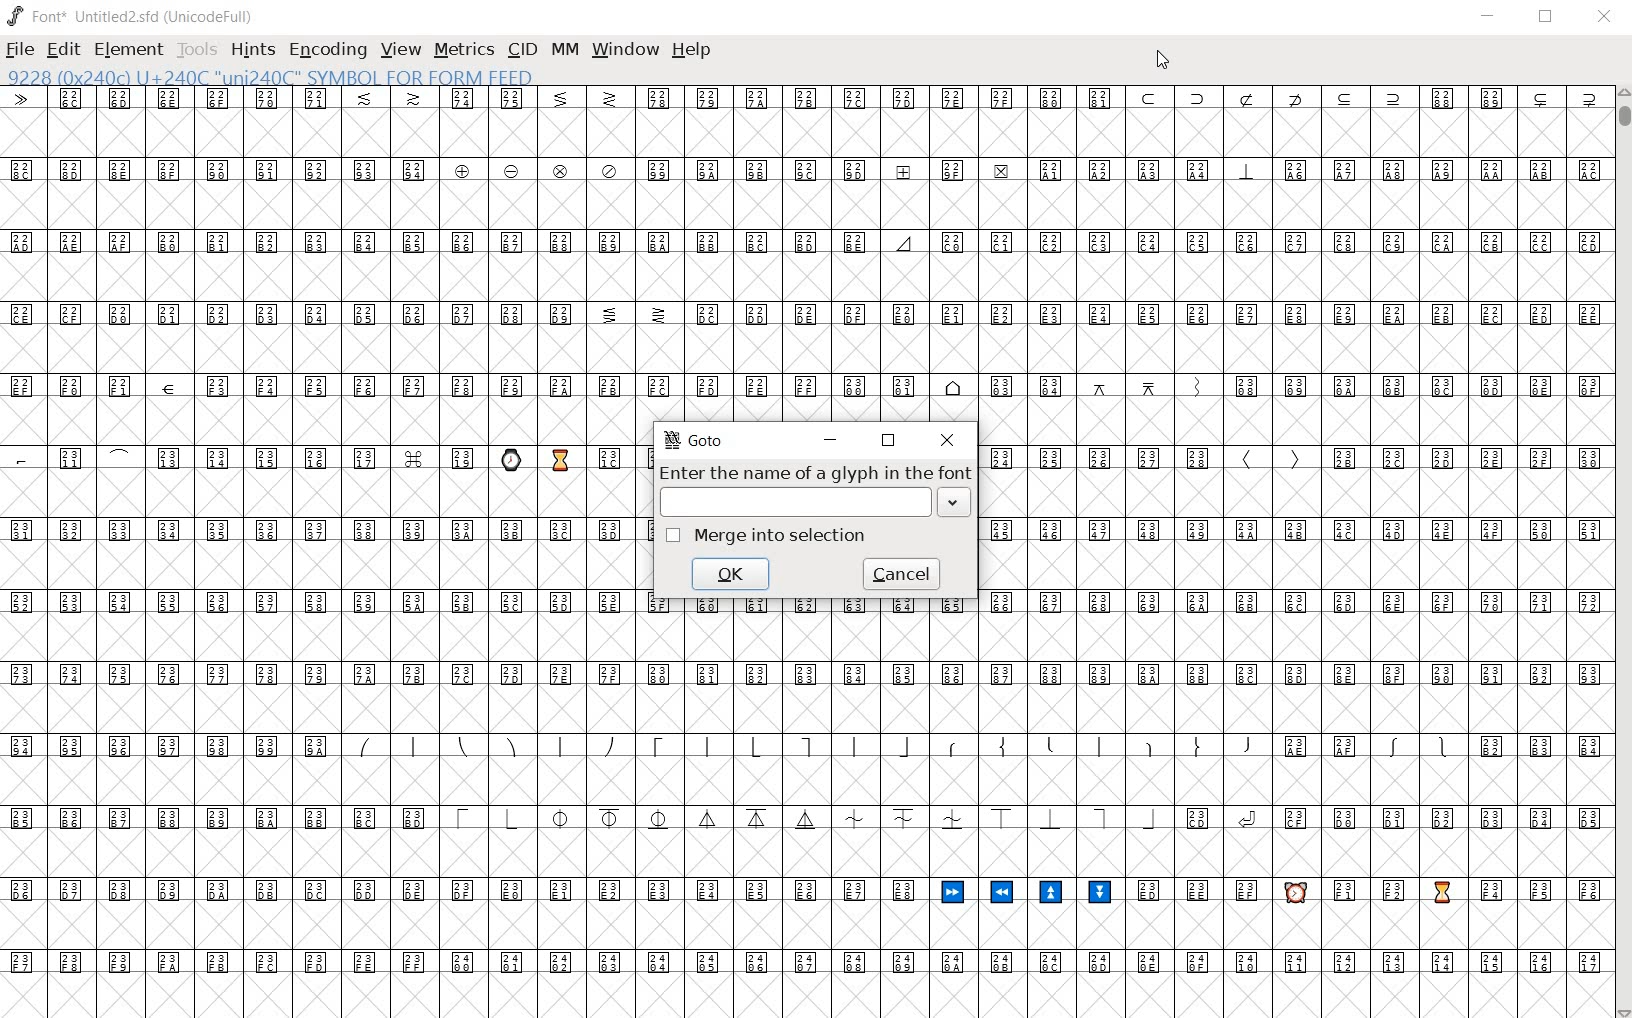 This screenshot has height=1018, width=1632. What do you see at coordinates (888, 441) in the screenshot?
I see `restore` at bounding box center [888, 441].